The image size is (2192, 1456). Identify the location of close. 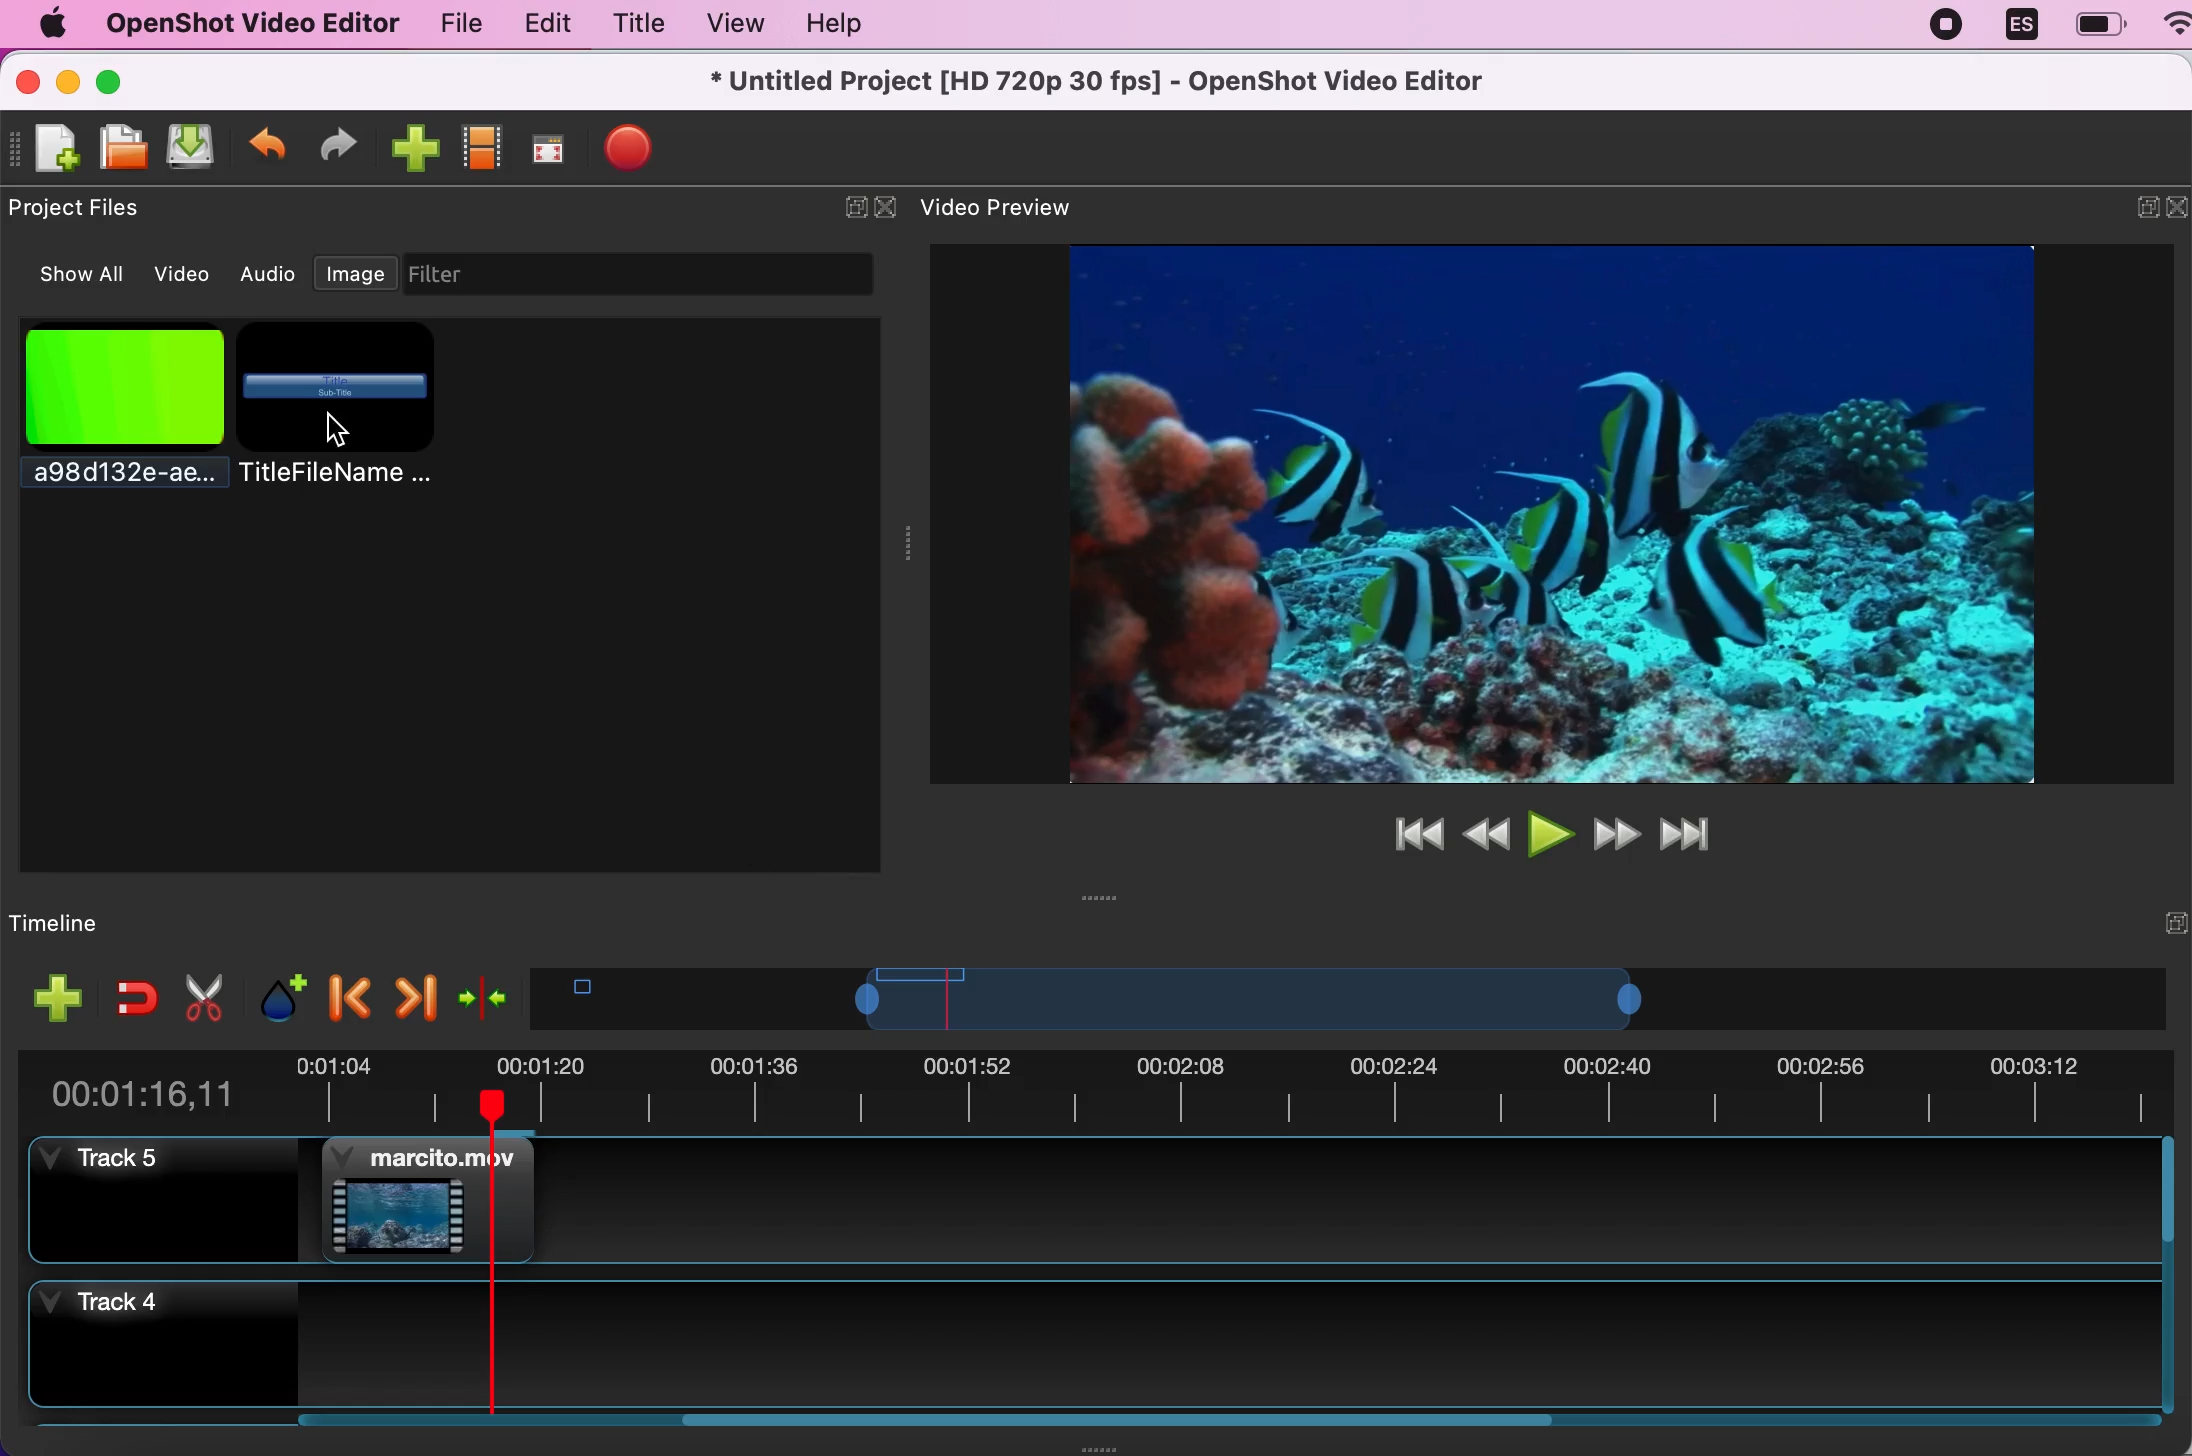
(27, 79).